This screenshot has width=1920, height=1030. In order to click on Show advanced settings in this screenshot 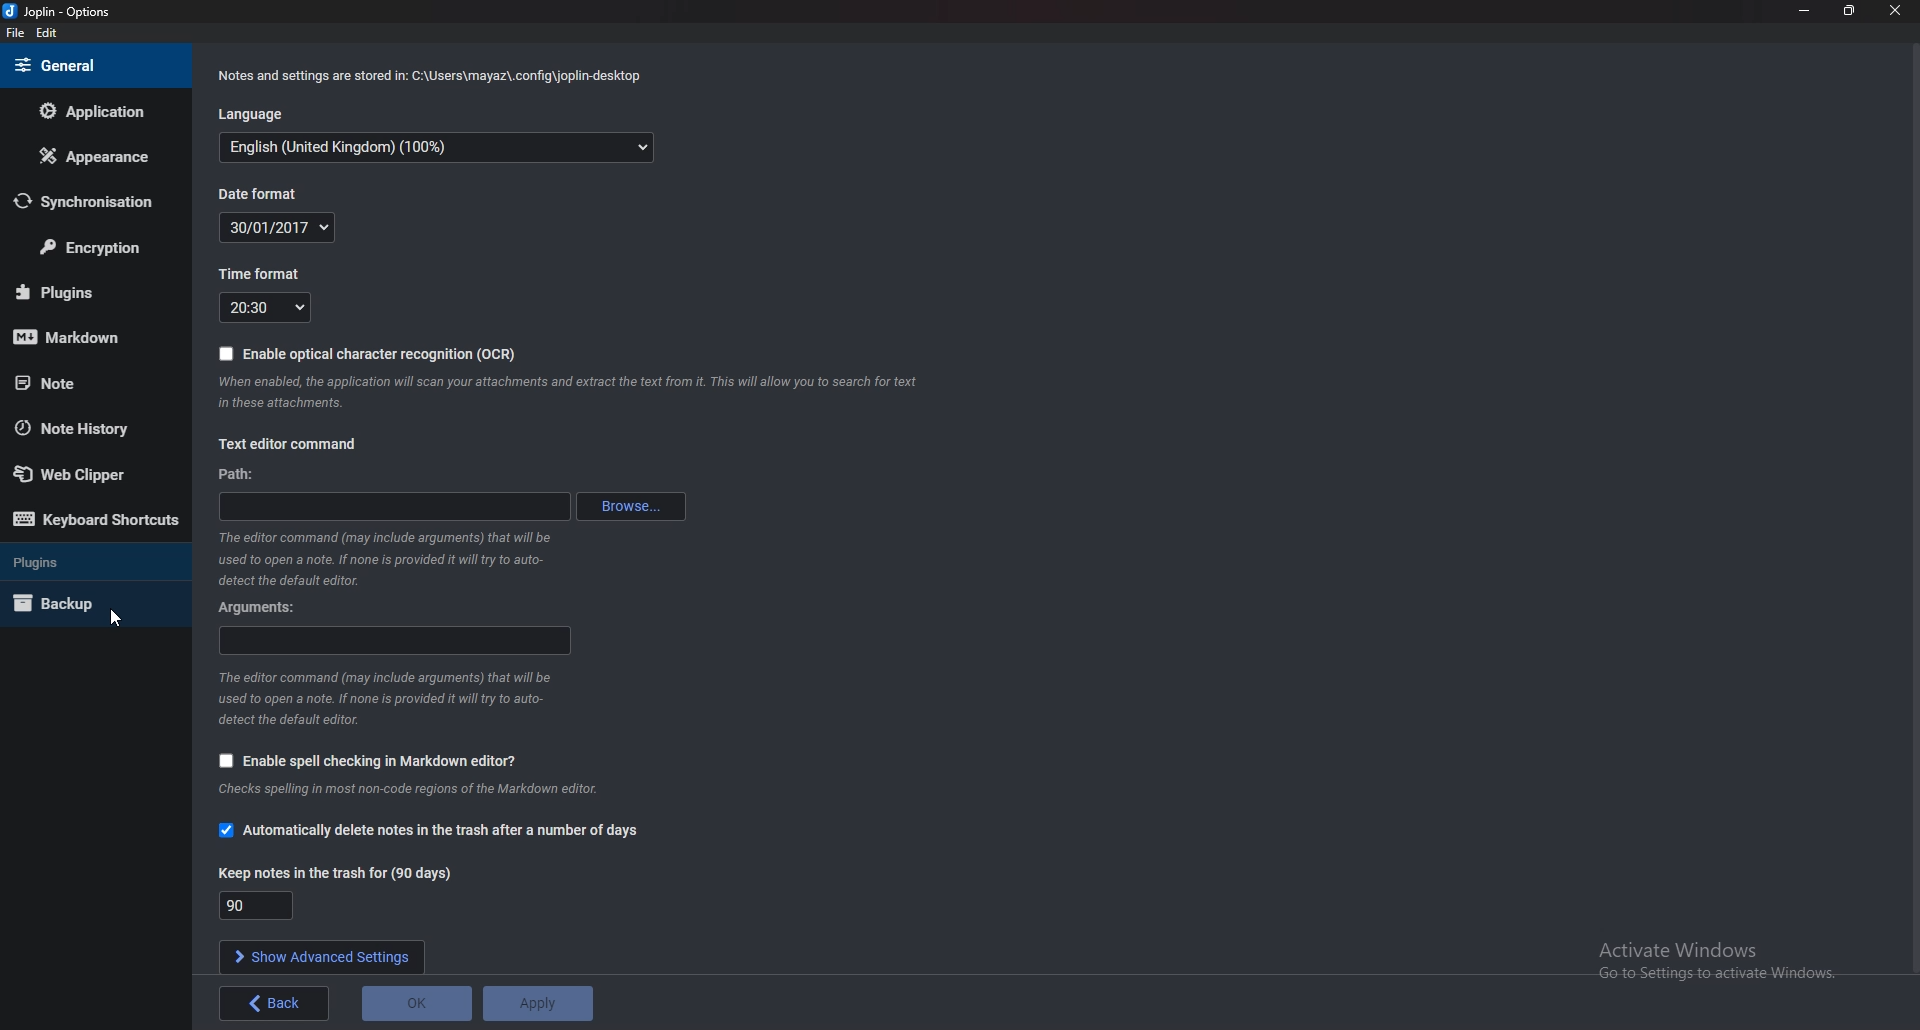, I will do `click(334, 956)`.